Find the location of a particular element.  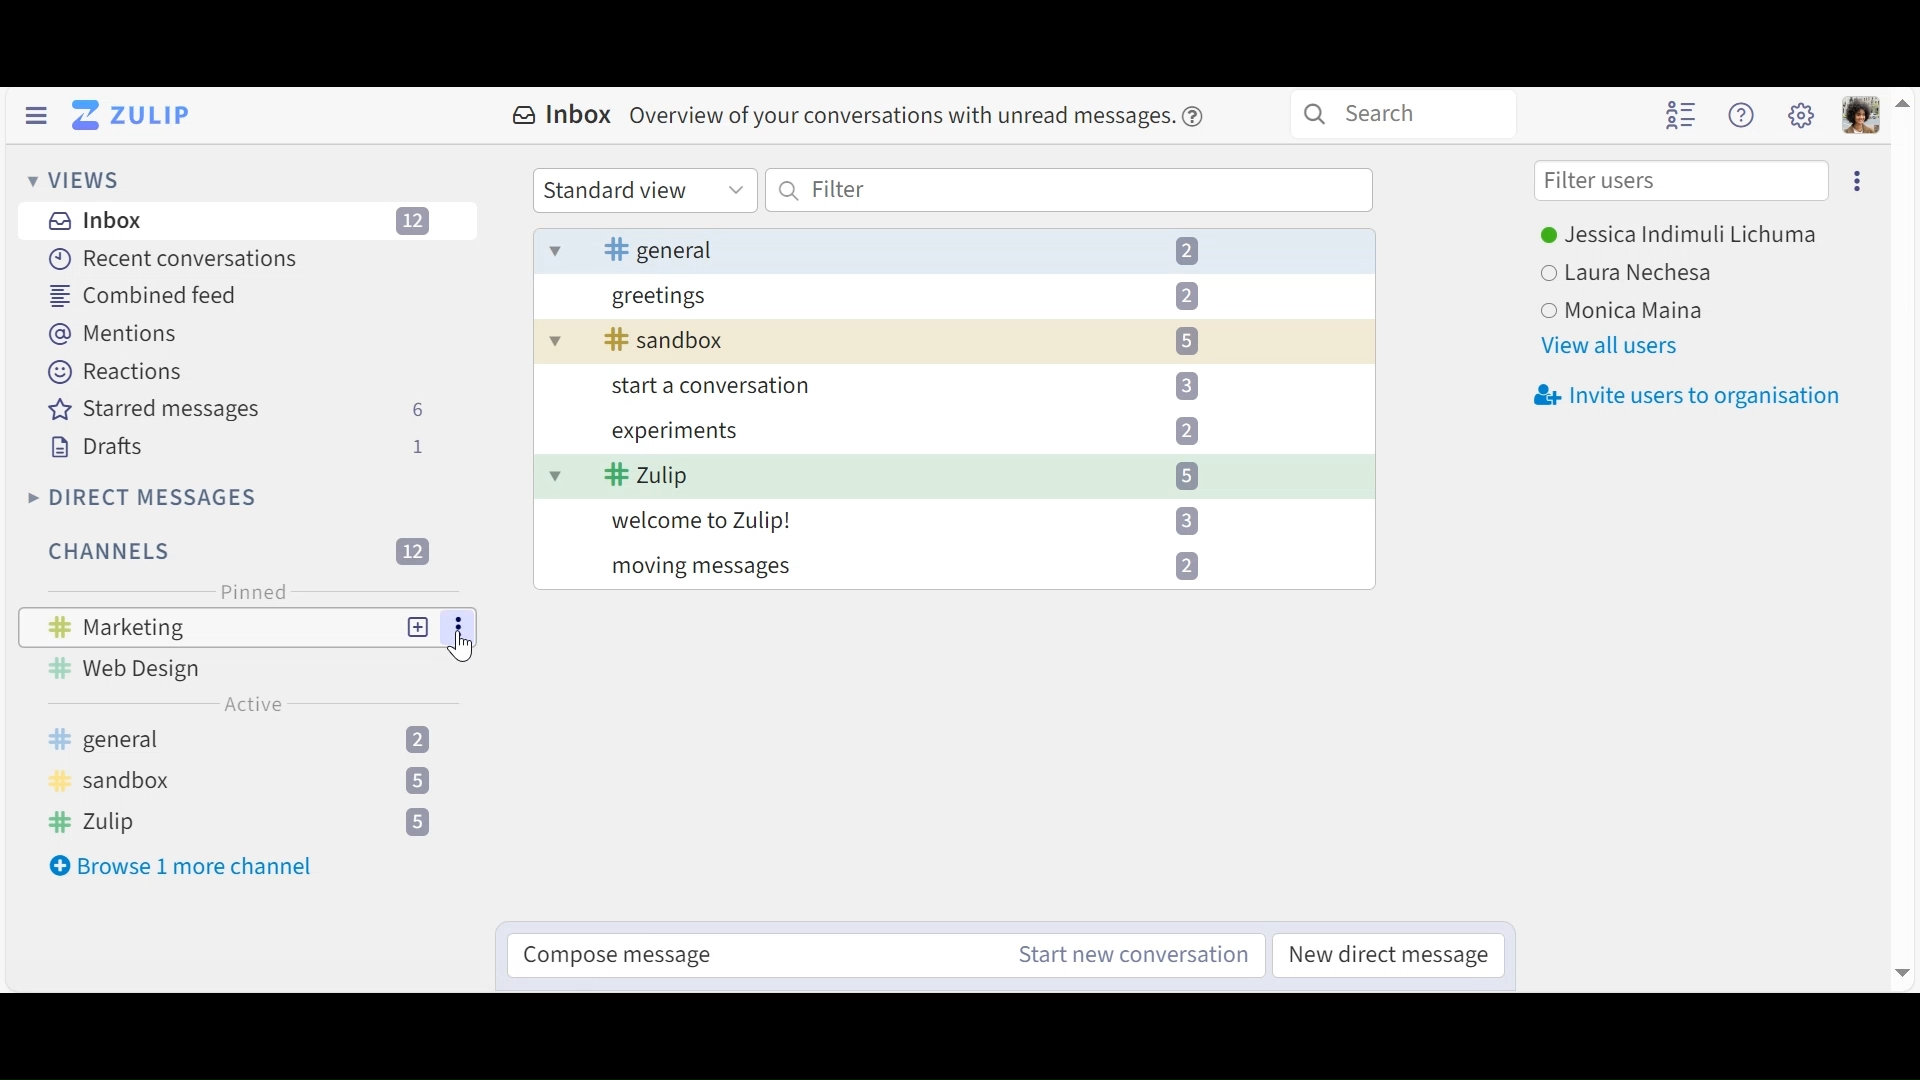

Hide user list is located at coordinates (1683, 116).